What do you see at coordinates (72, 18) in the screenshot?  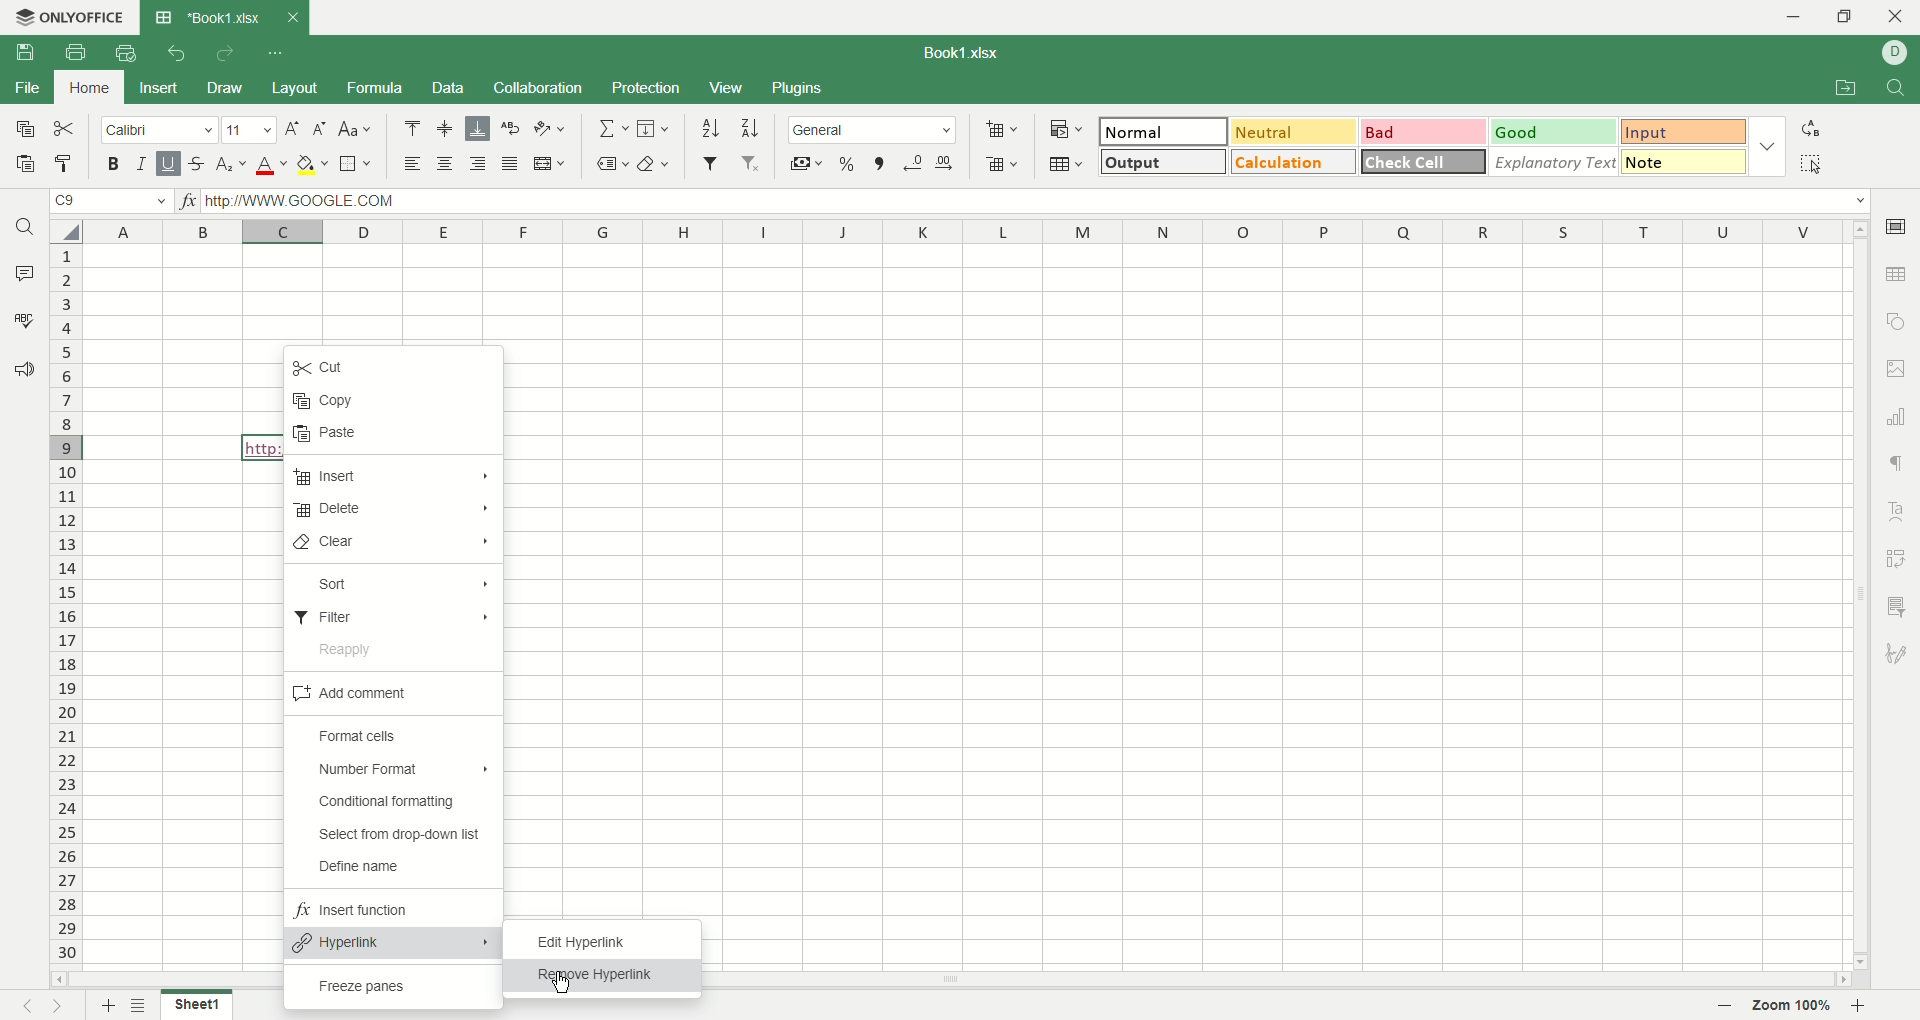 I see `onlyoffice` at bounding box center [72, 18].